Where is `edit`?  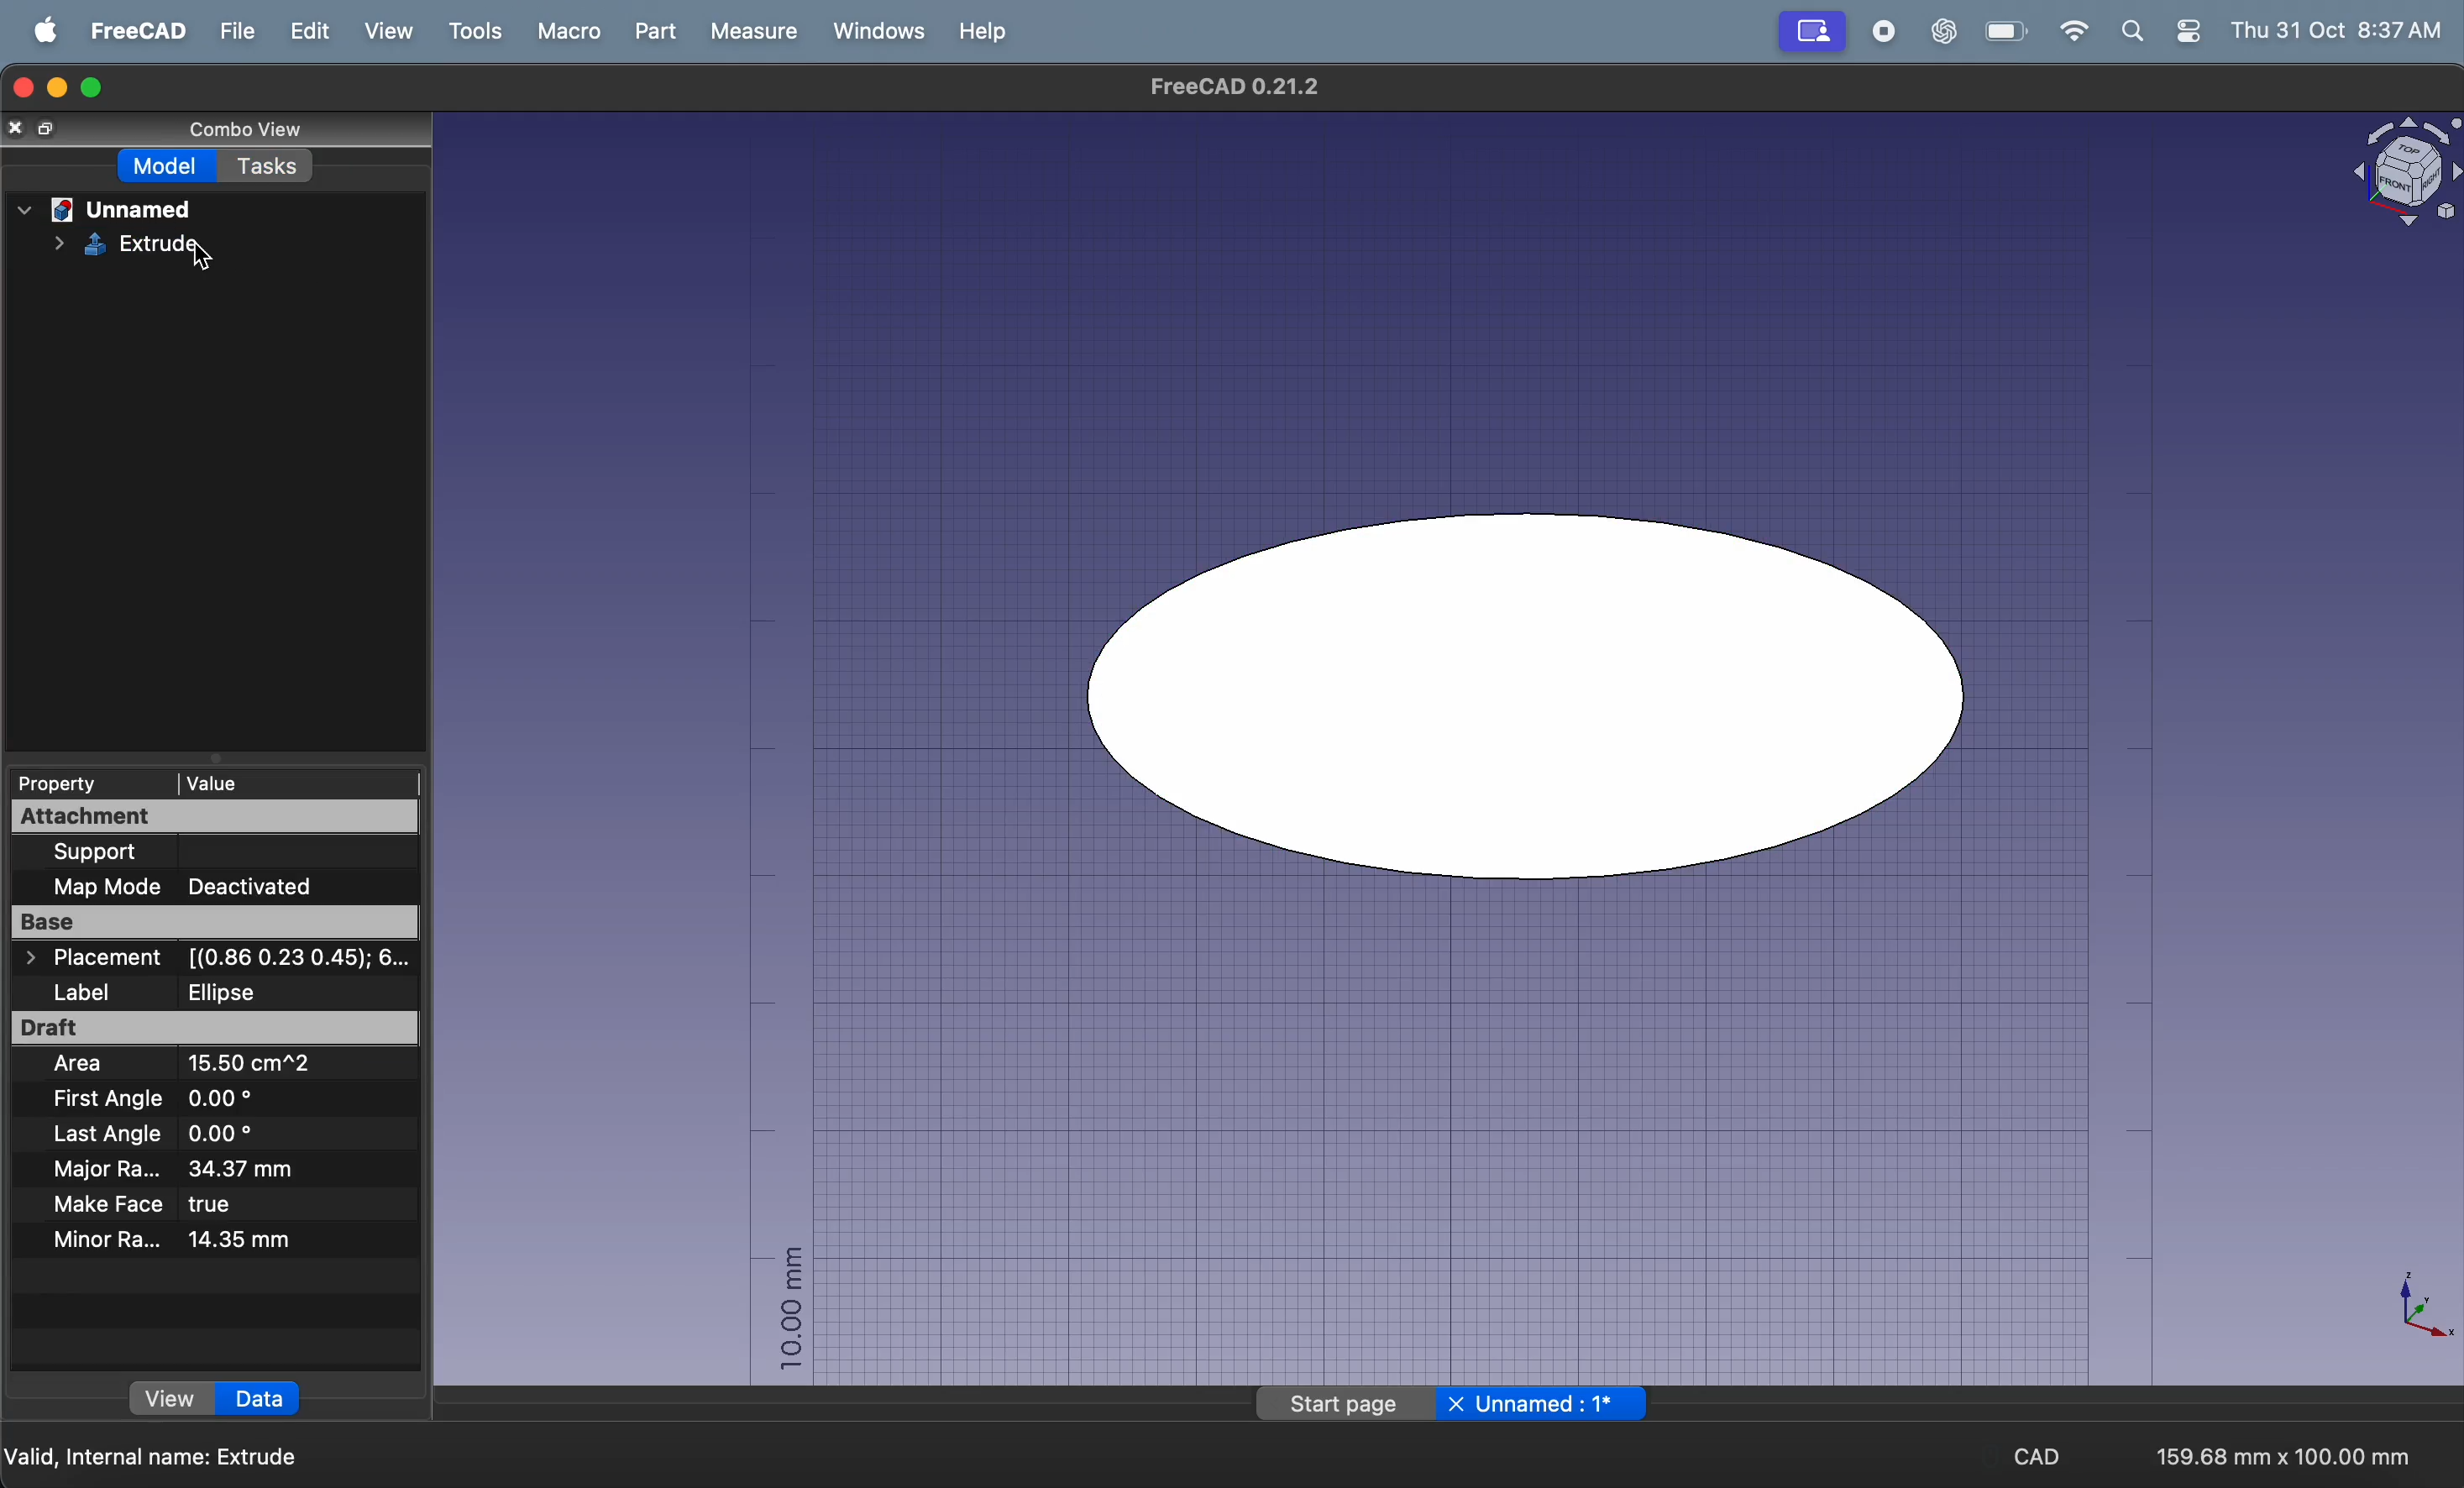 edit is located at coordinates (304, 34).